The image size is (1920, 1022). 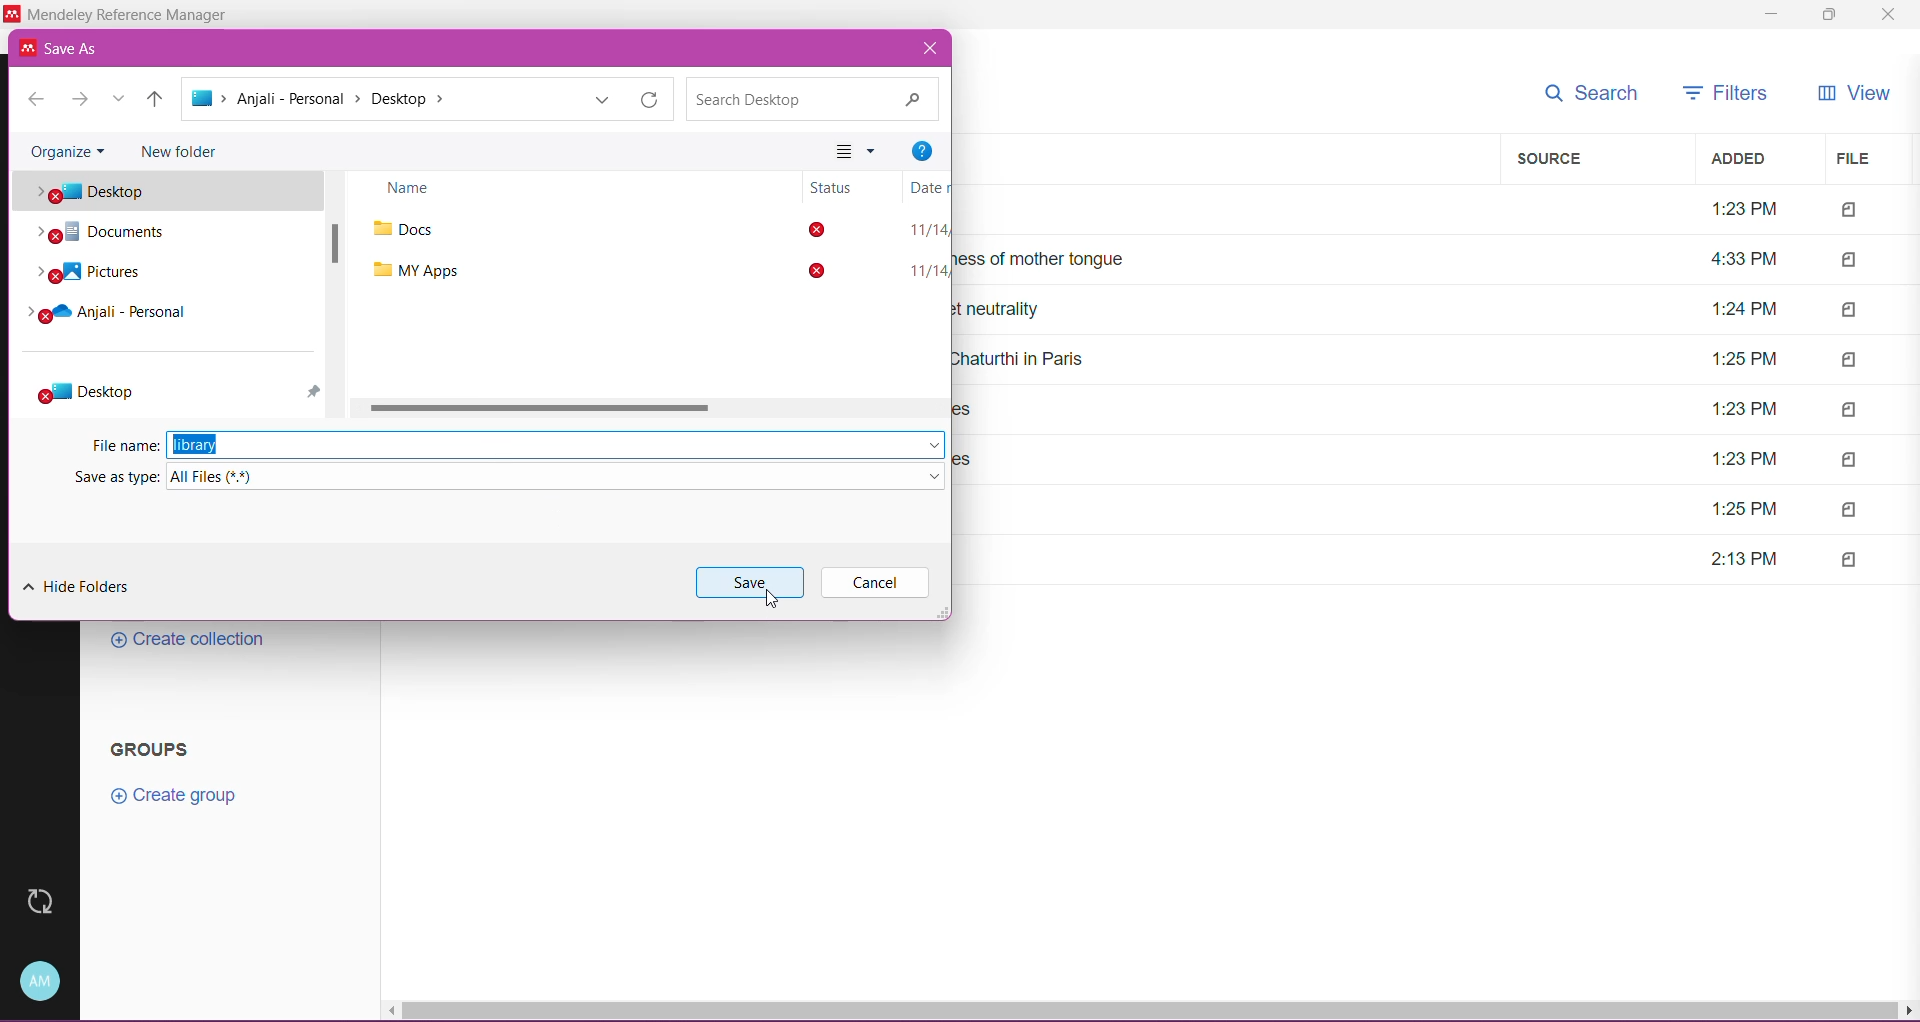 What do you see at coordinates (180, 150) in the screenshot?
I see `New Folder` at bounding box center [180, 150].